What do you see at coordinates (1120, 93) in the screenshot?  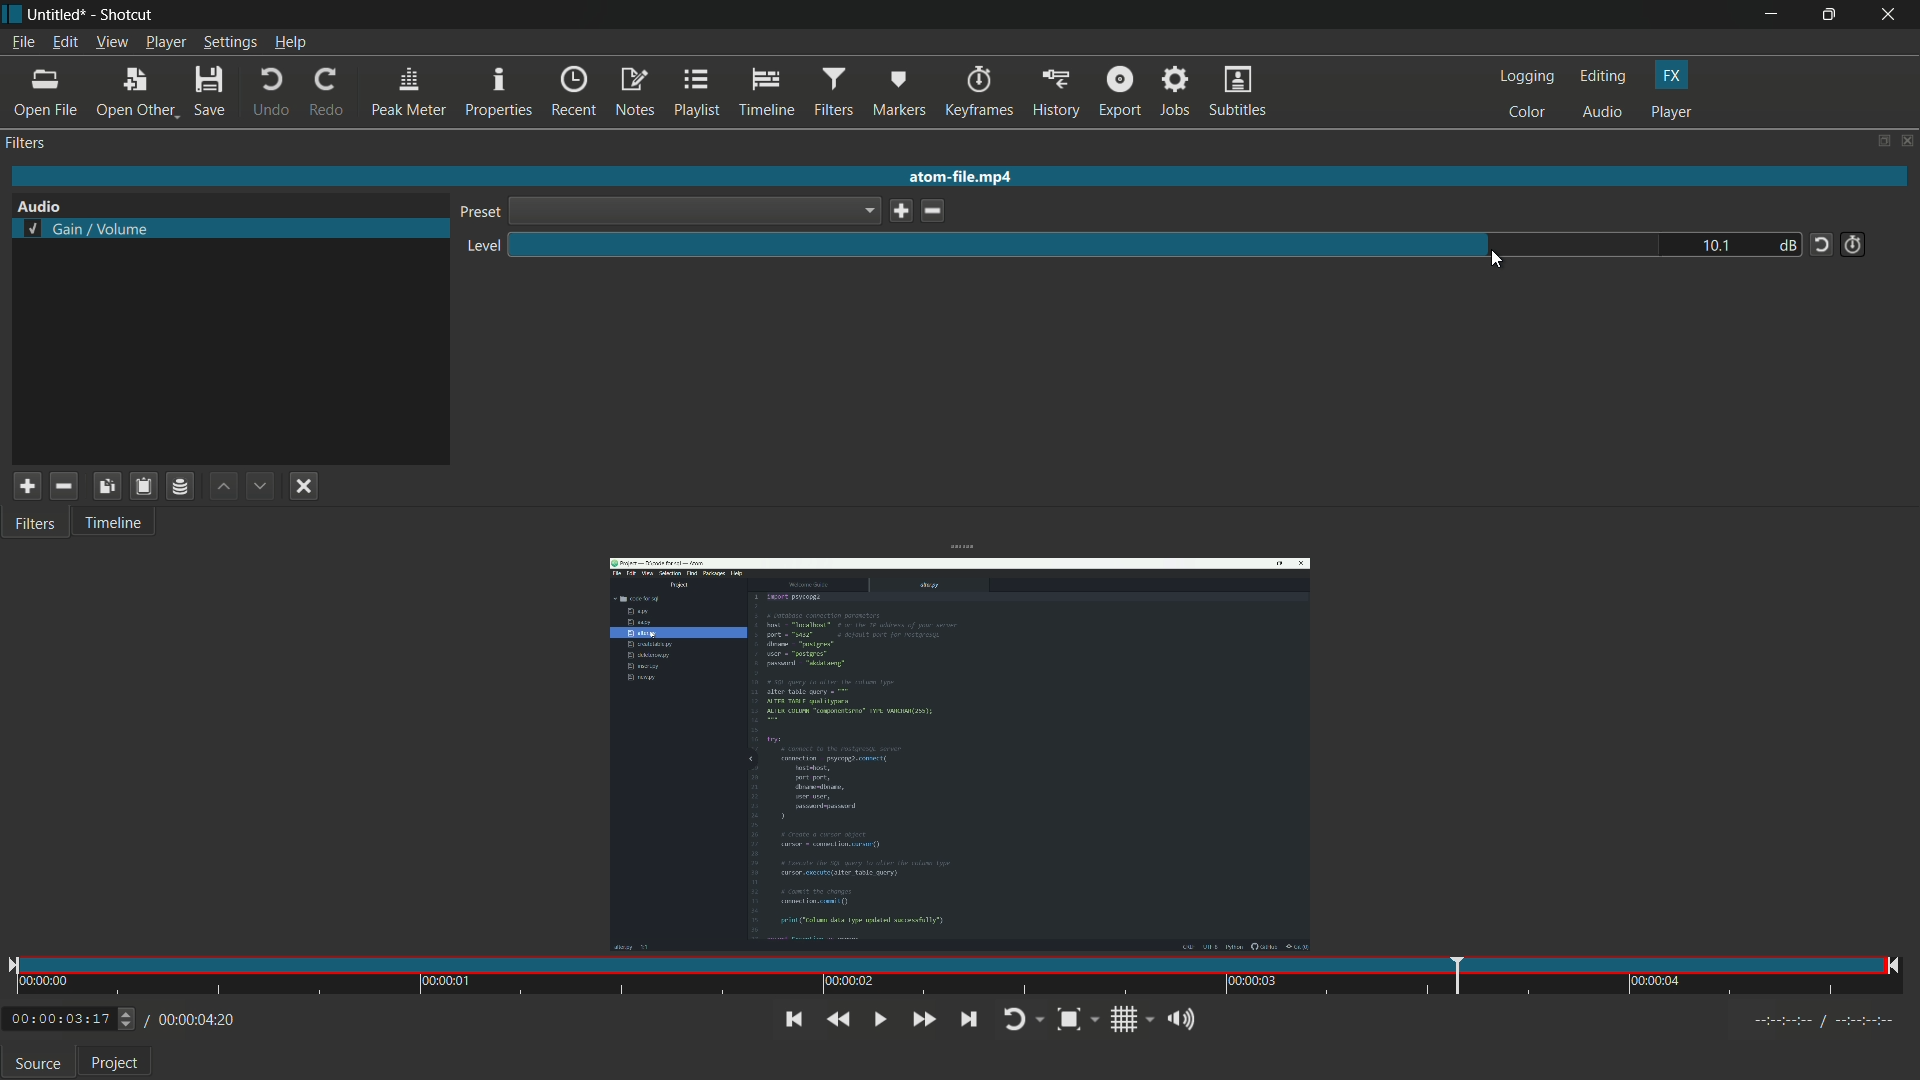 I see `export` at bounding box center [1120, 93].